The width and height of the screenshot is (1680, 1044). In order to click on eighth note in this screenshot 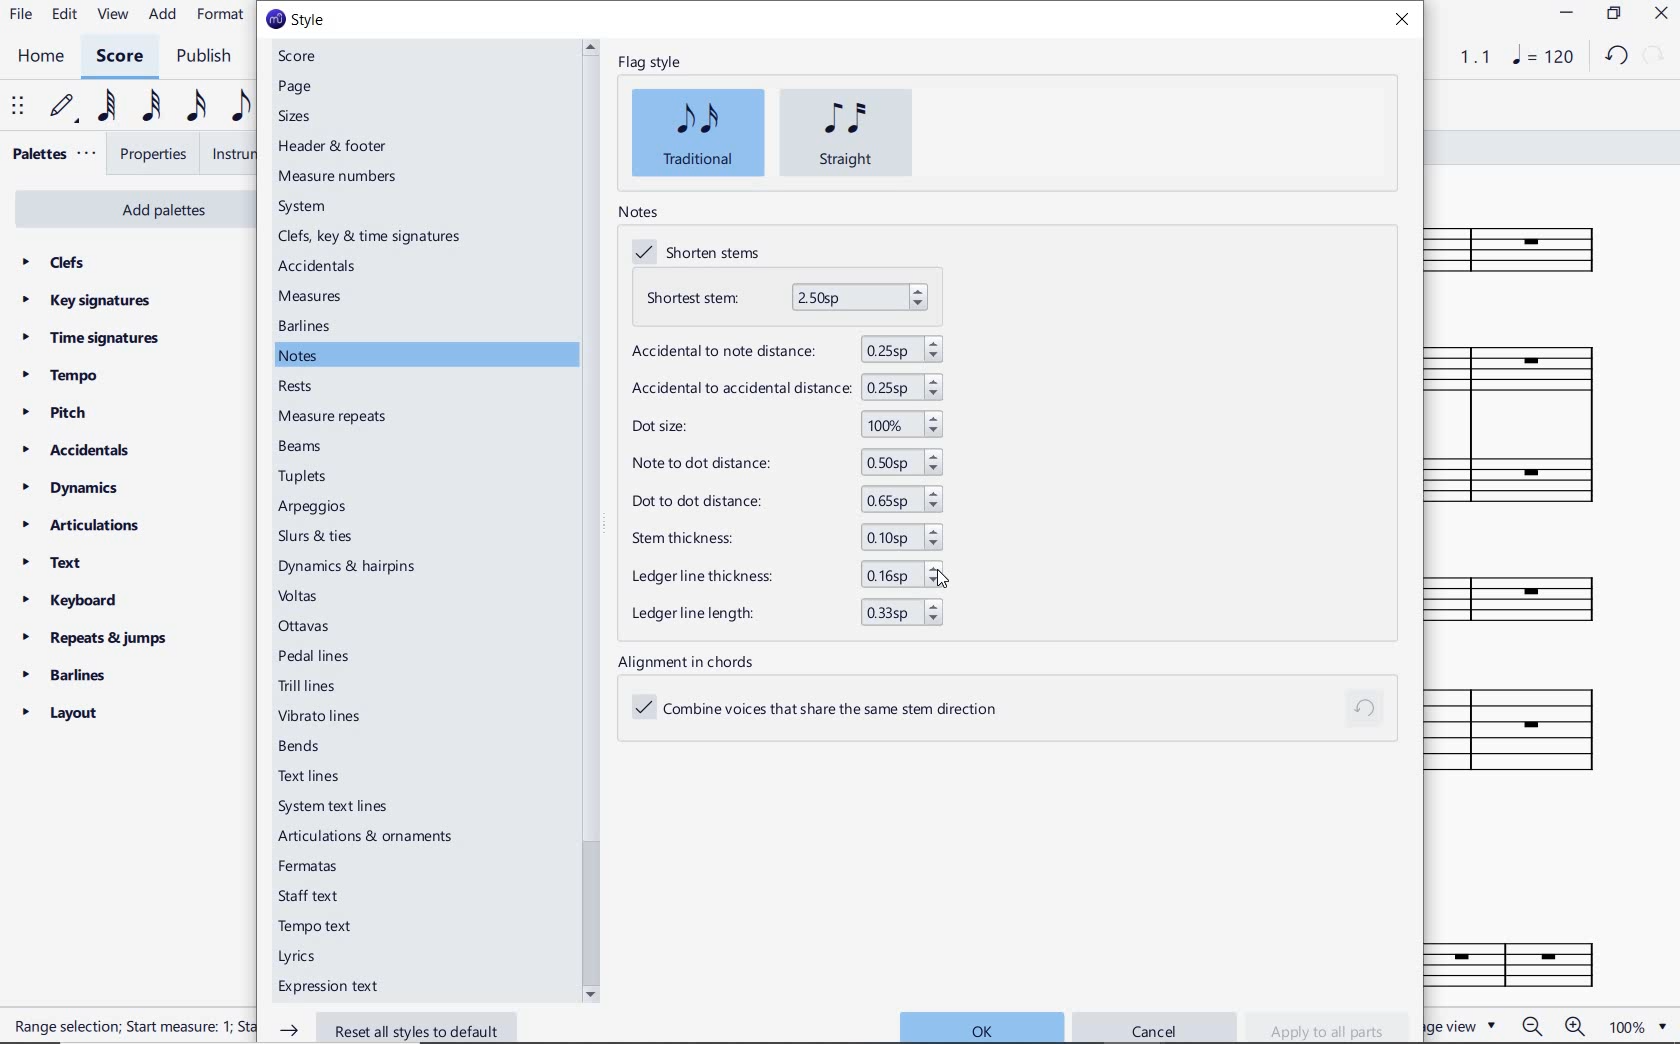, I will do `click(240, 107)`.